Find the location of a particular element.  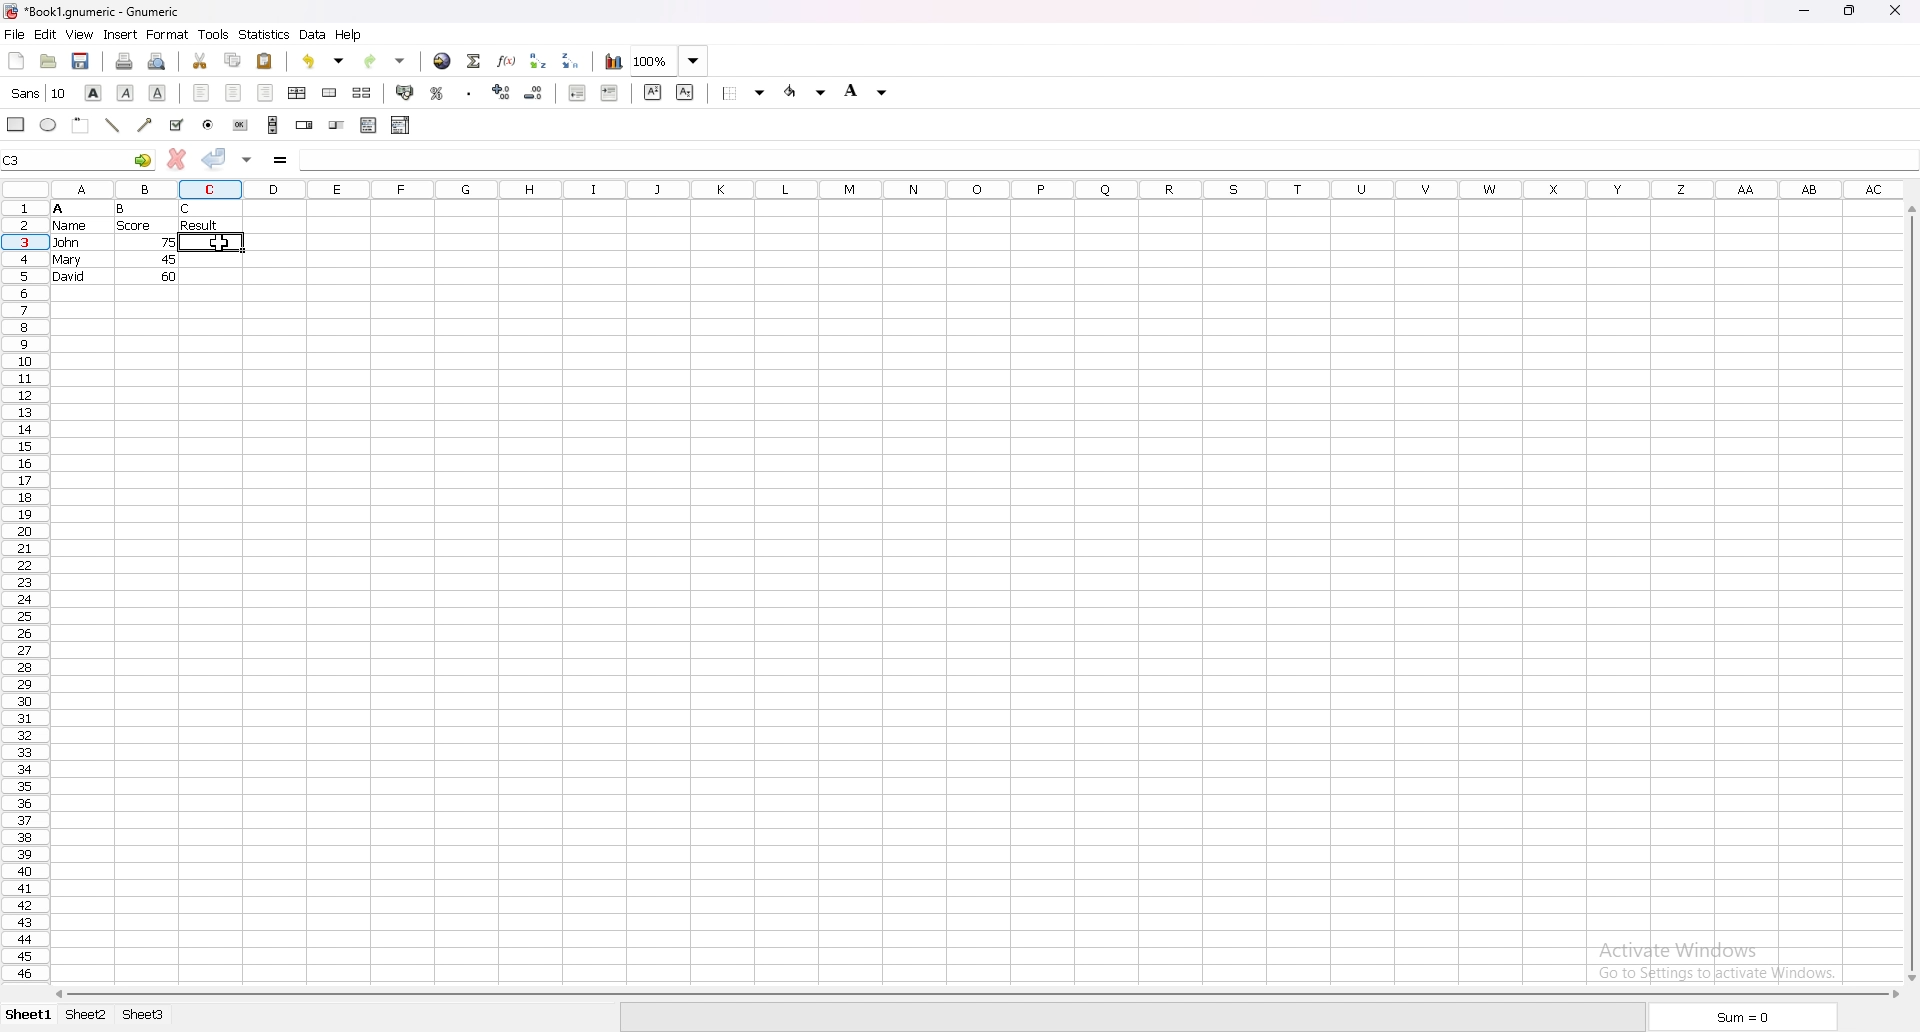

row is located at coordinates (25, 588).